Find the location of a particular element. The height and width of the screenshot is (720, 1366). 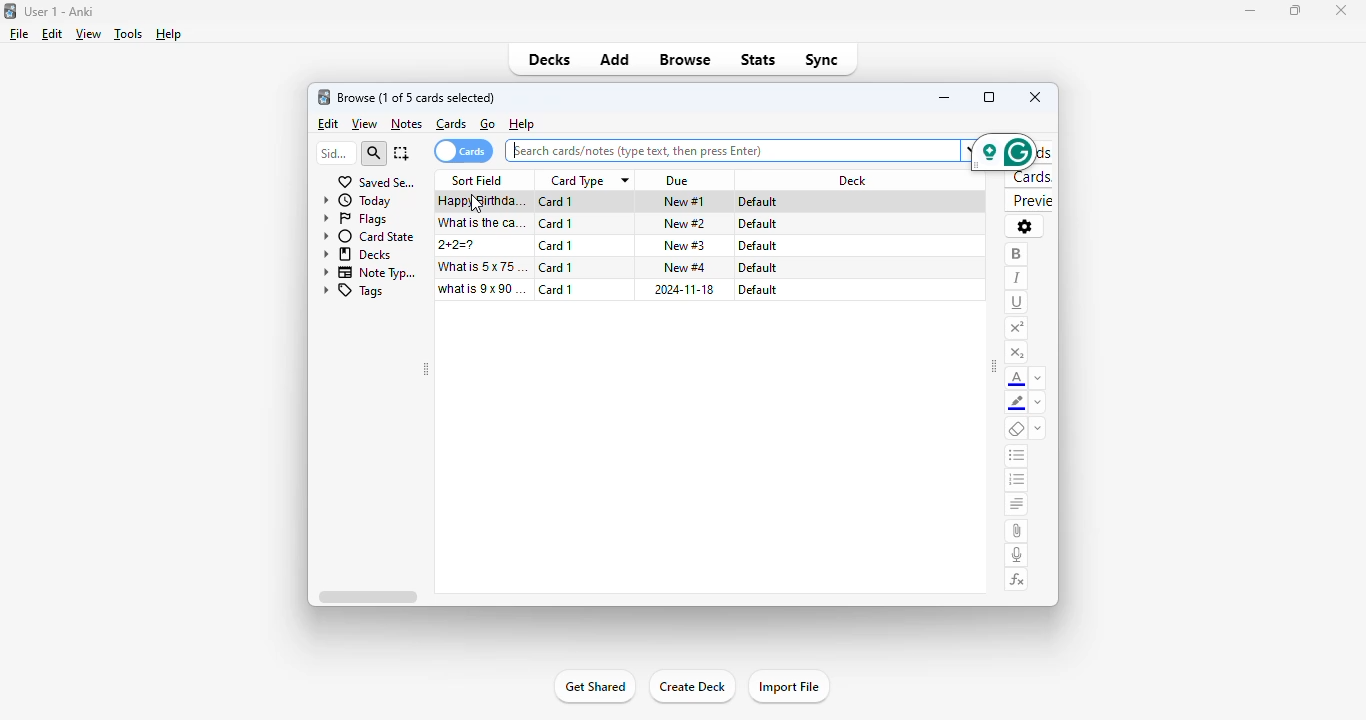

saved searches is located at coordinates (377, 182).